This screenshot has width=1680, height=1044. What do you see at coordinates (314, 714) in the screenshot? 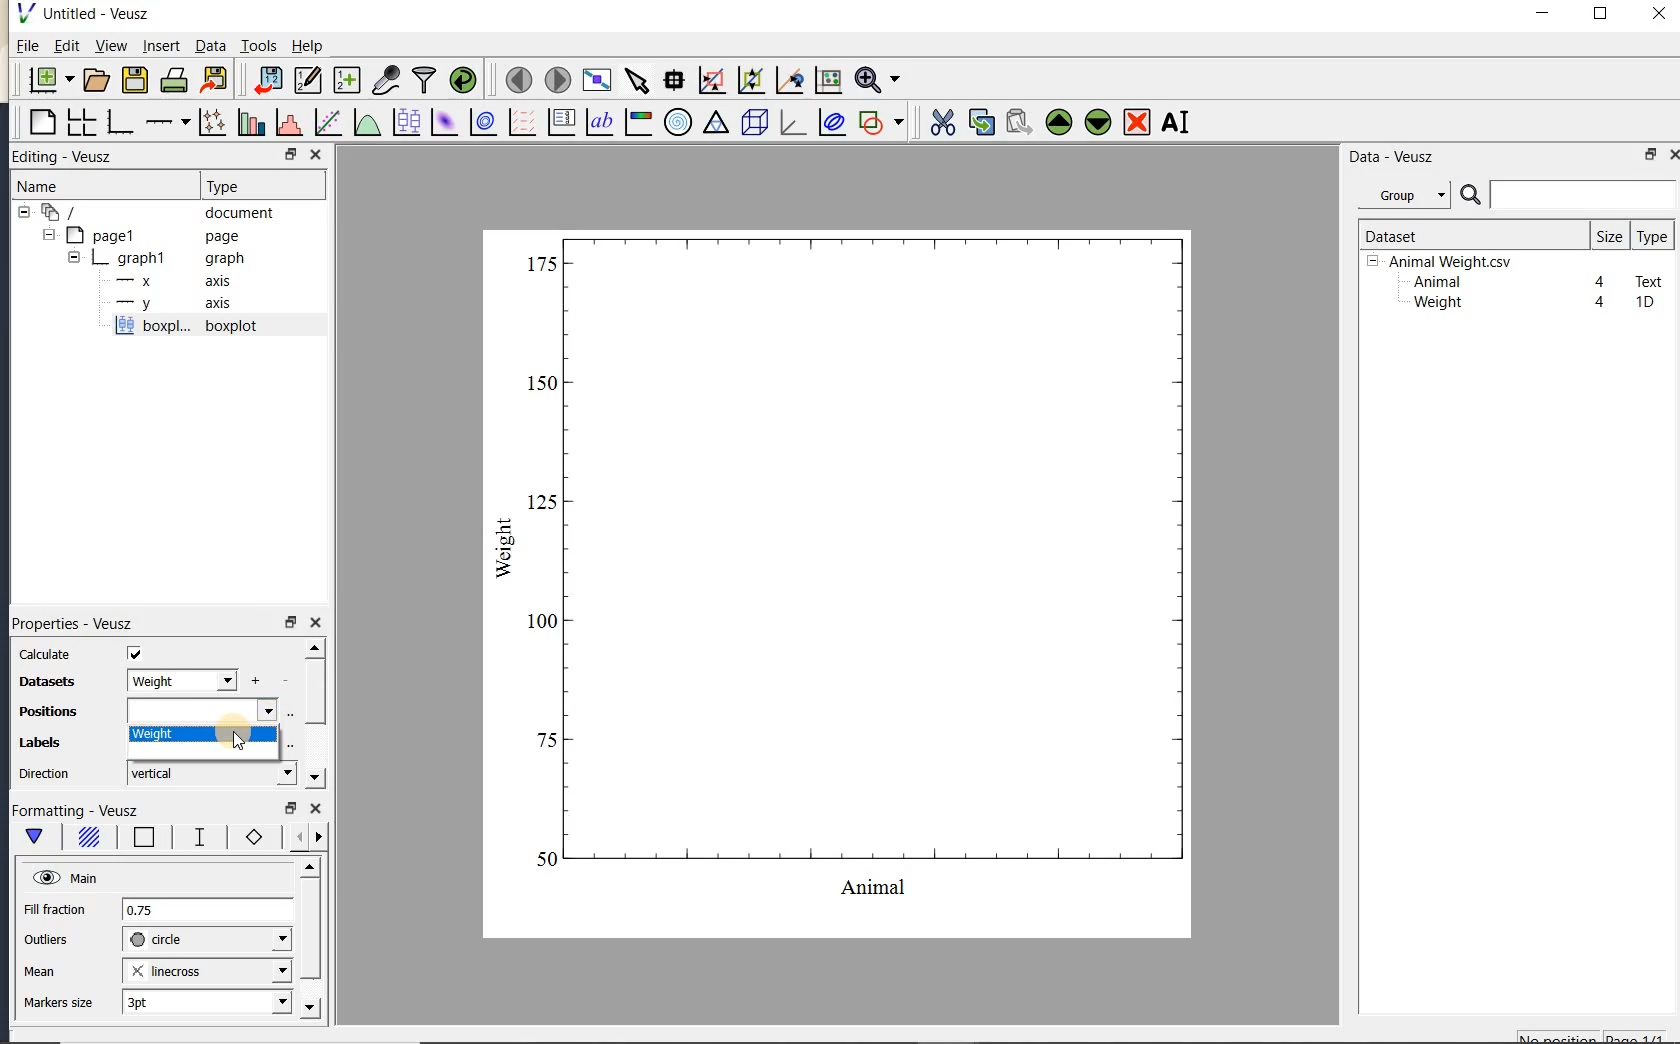
I see `scrollbar` at bounding box center [314, 714].